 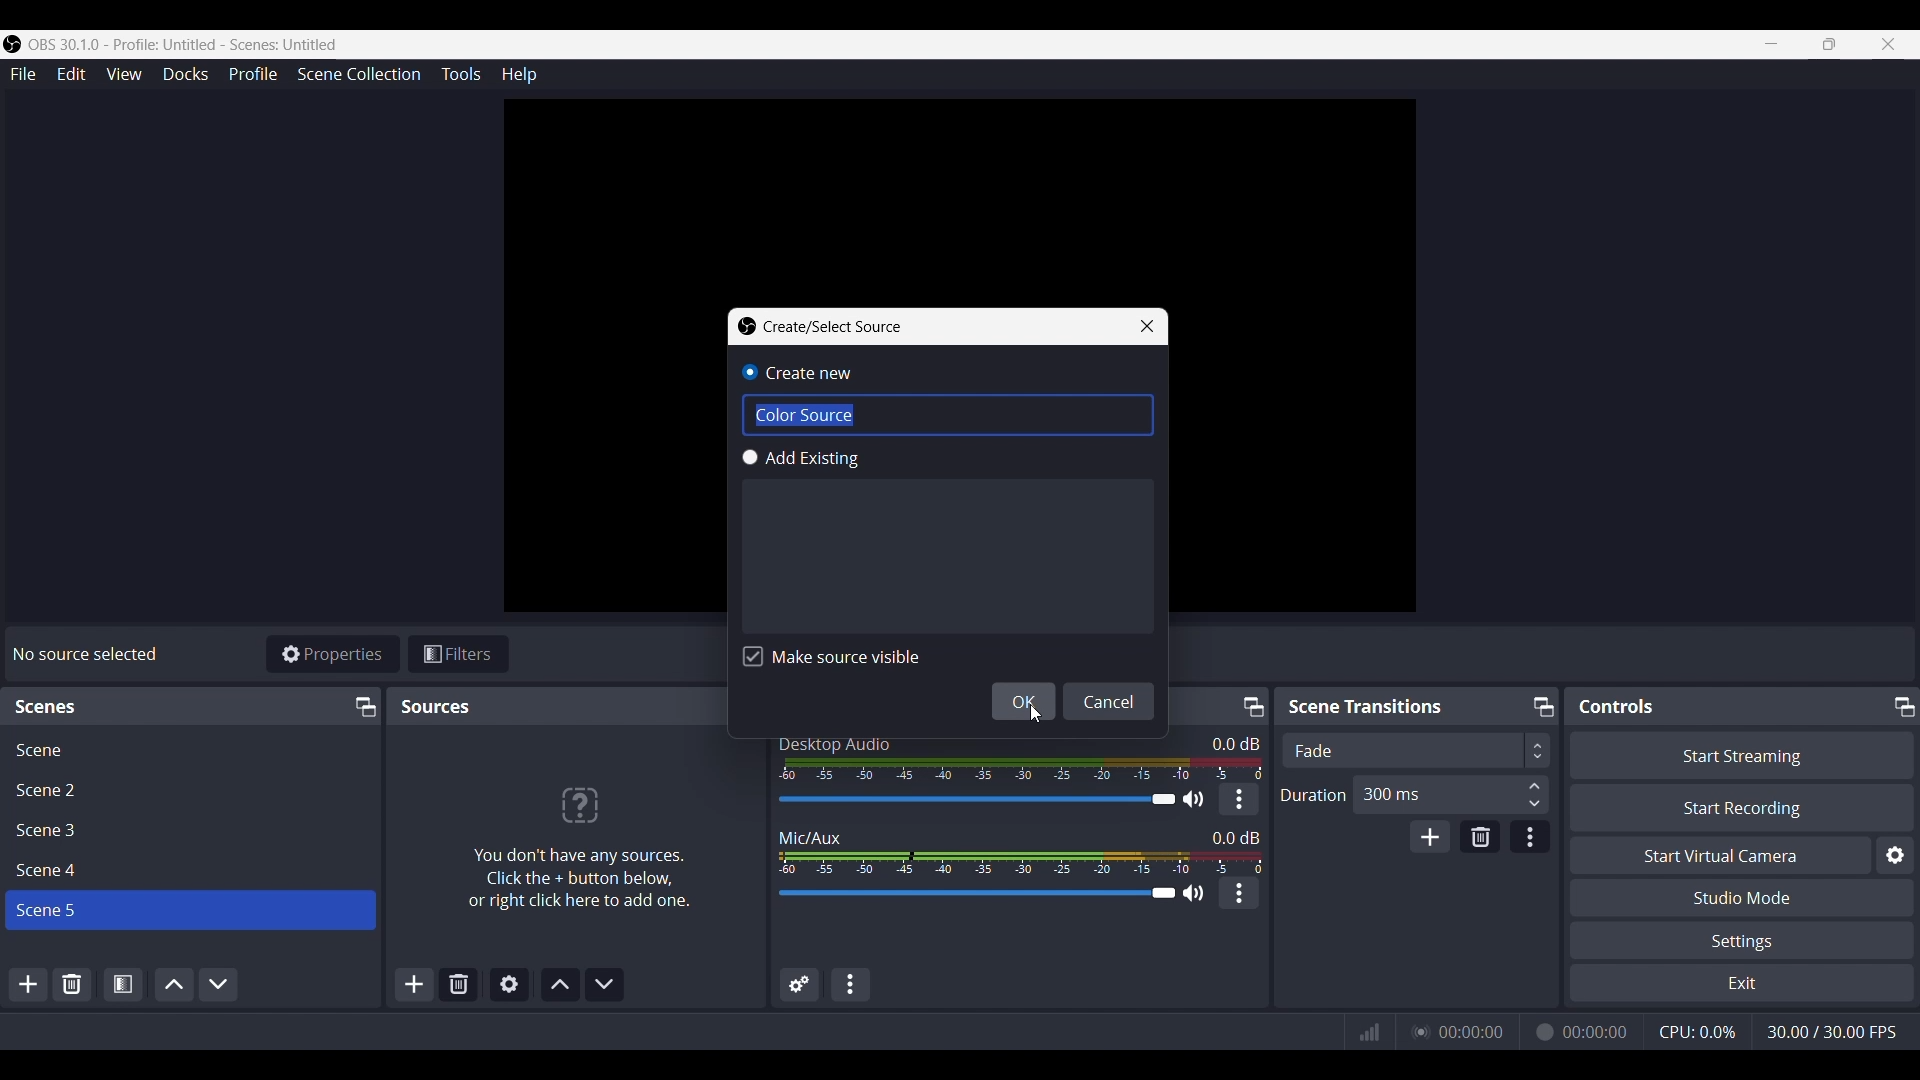 I want to click on Sound Indicator, so click(x=1017, y=769).